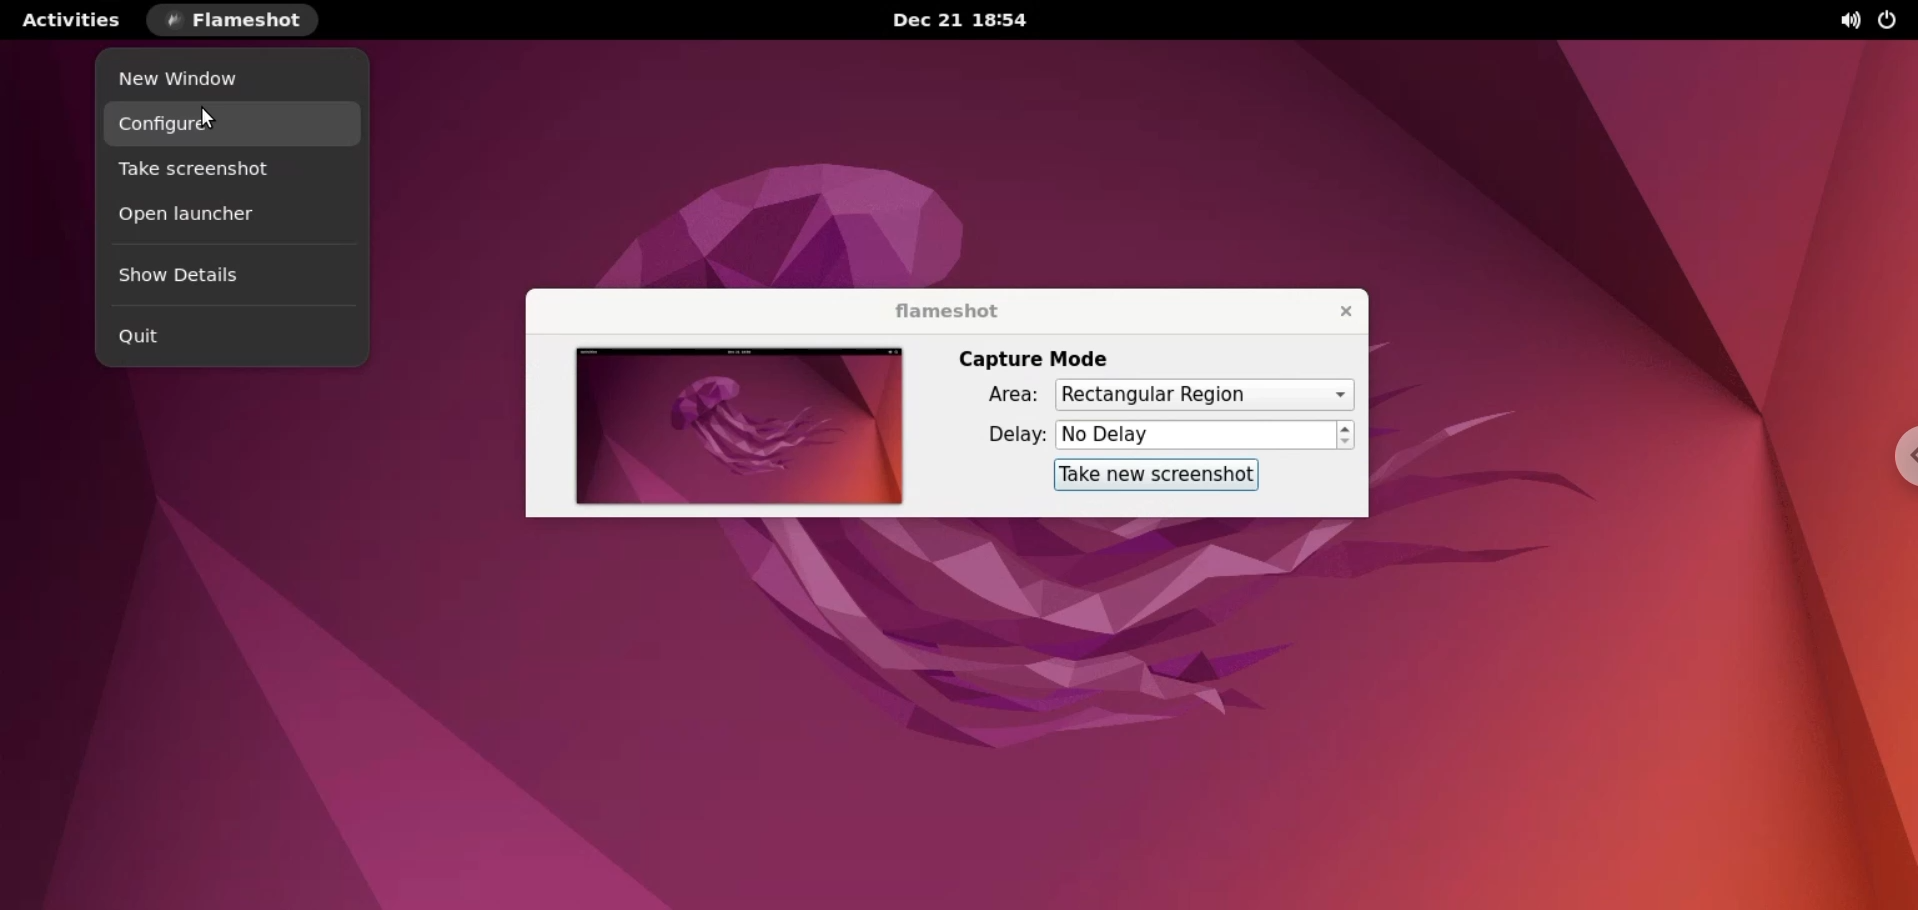 Image resolution: width=1918 pixels, height=910 pixels. Describe the element at coordinates (1204, 396) in the screenshot. I see `area options` at that location.